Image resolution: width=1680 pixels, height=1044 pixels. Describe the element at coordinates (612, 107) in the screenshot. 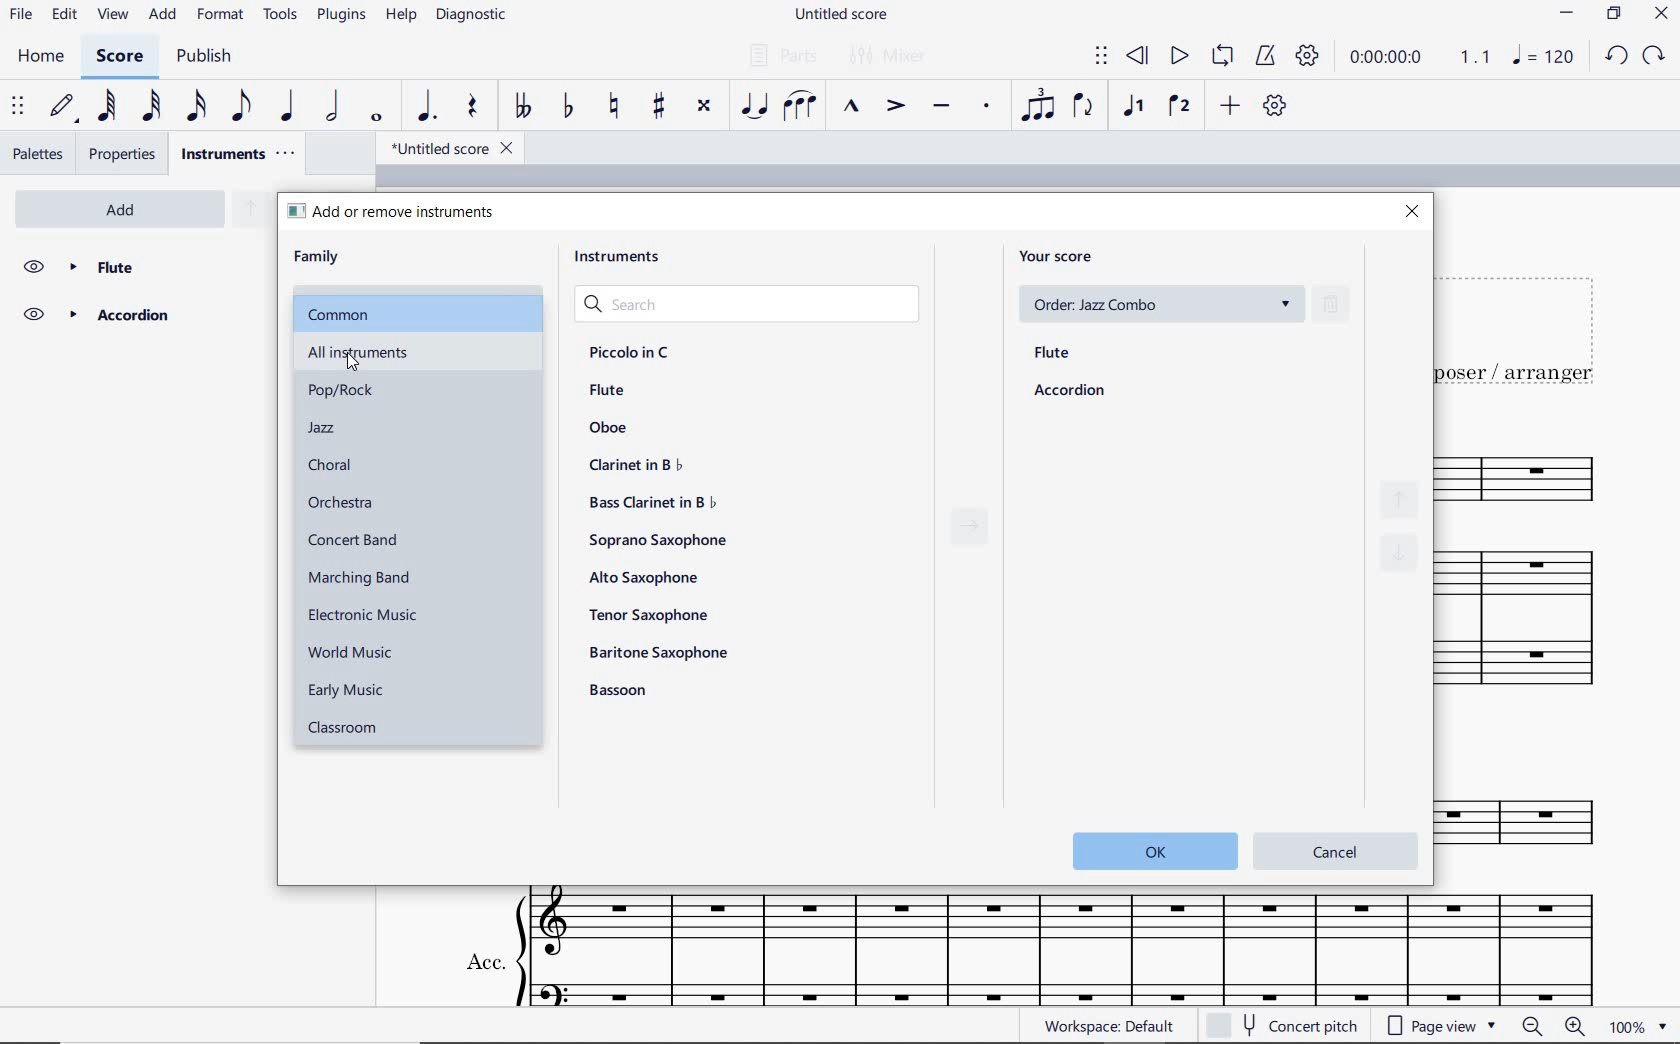

I see `toggle natural` at that location.